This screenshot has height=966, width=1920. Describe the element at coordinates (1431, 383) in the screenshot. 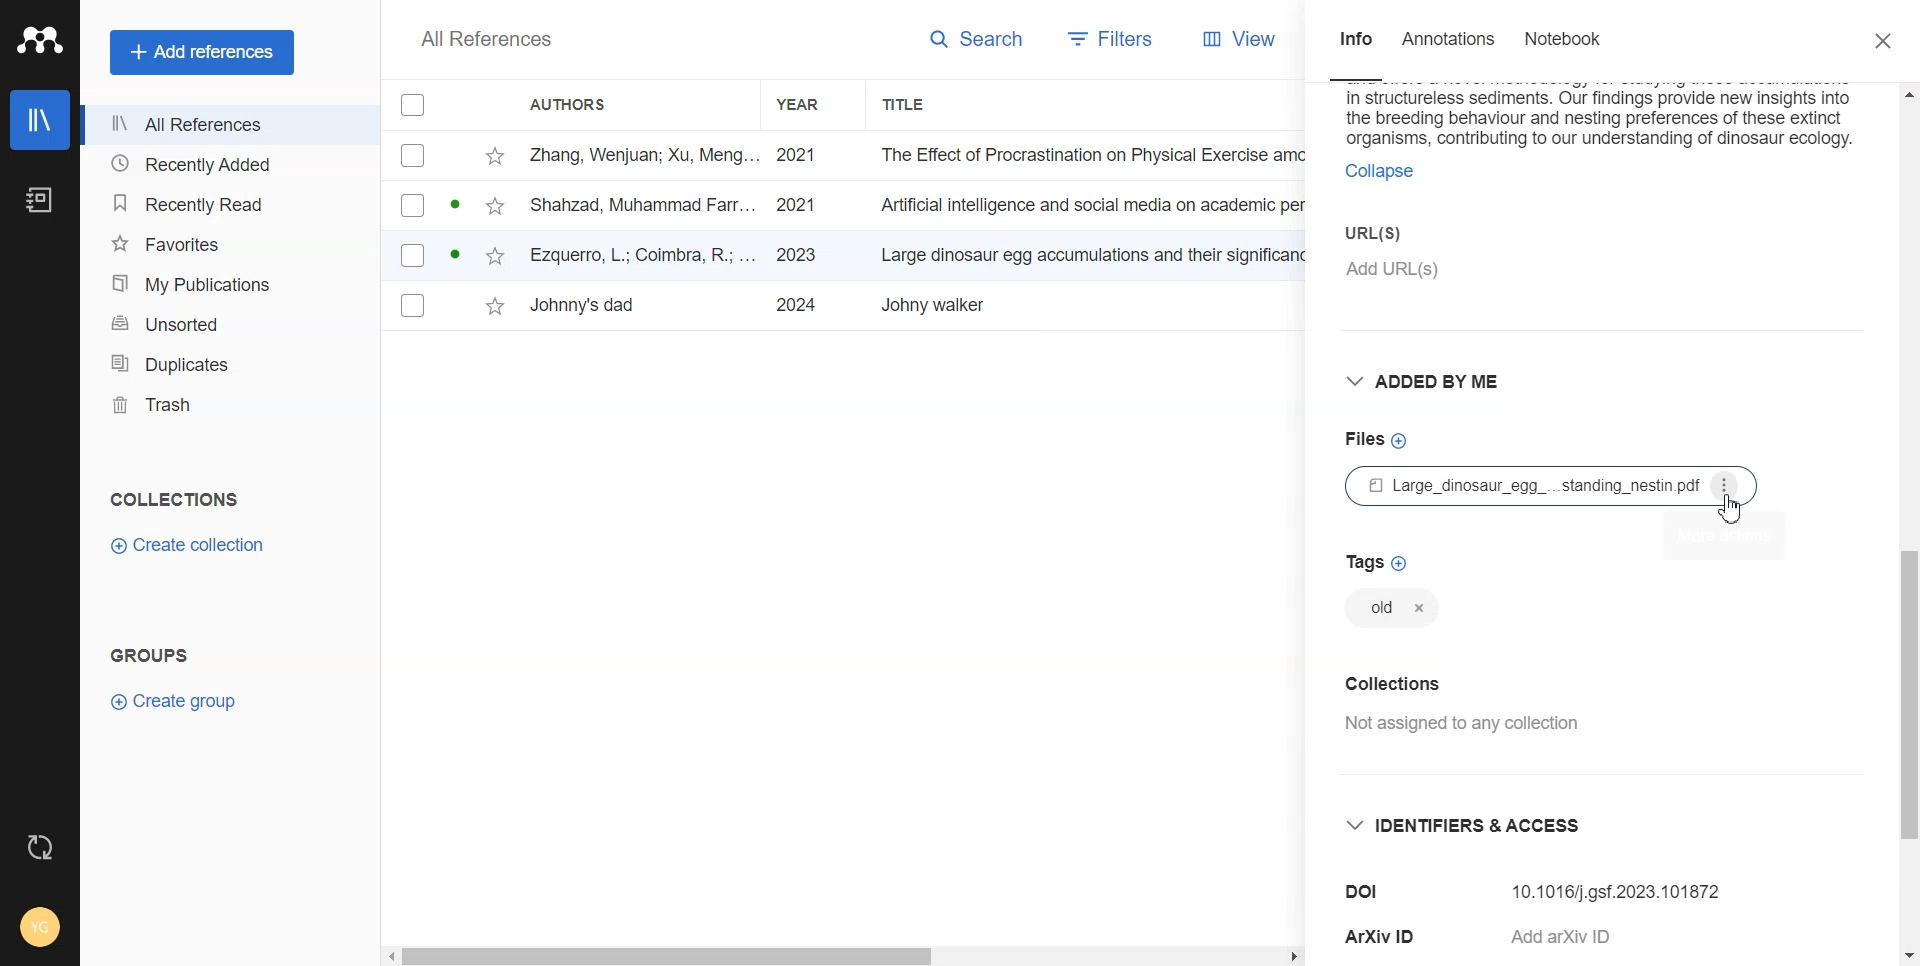

I see `Show/Hide Added by me` at that location.